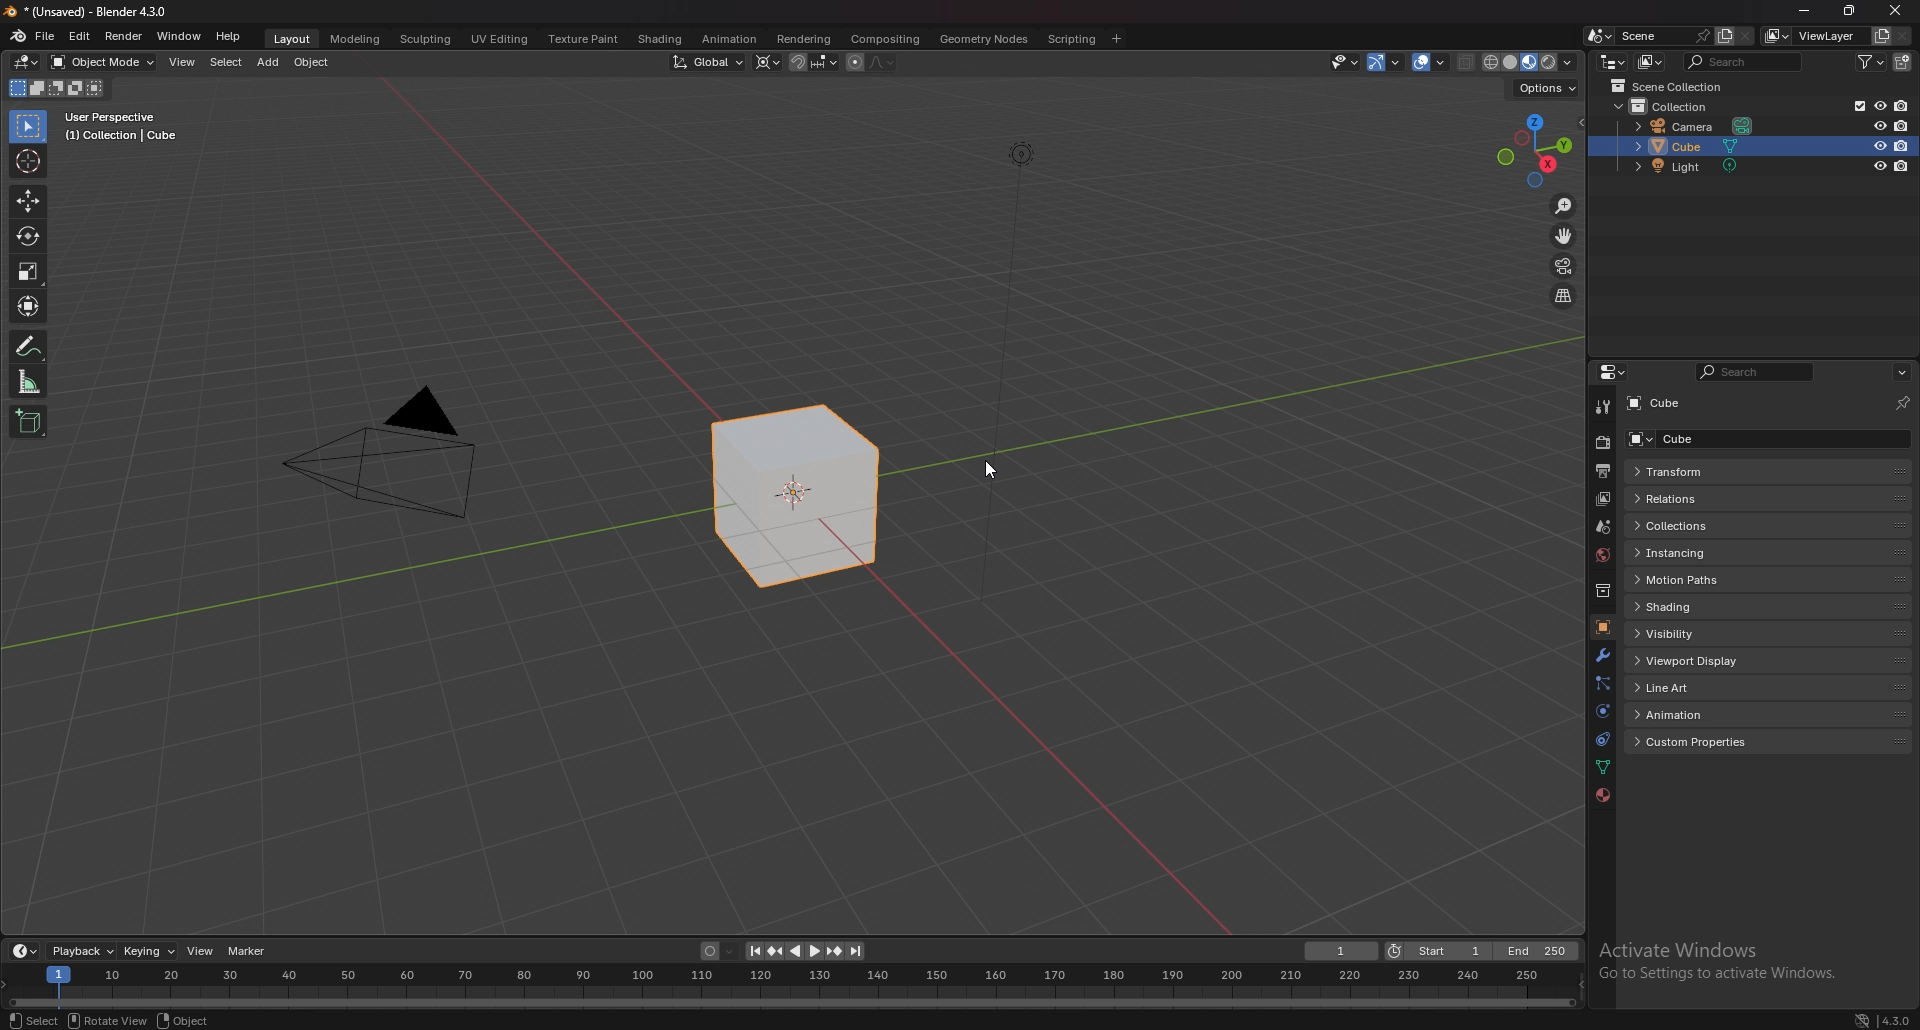  Describe the element at coordinates (1700, 742) in the screenshot. I see `custom properties` at that location.